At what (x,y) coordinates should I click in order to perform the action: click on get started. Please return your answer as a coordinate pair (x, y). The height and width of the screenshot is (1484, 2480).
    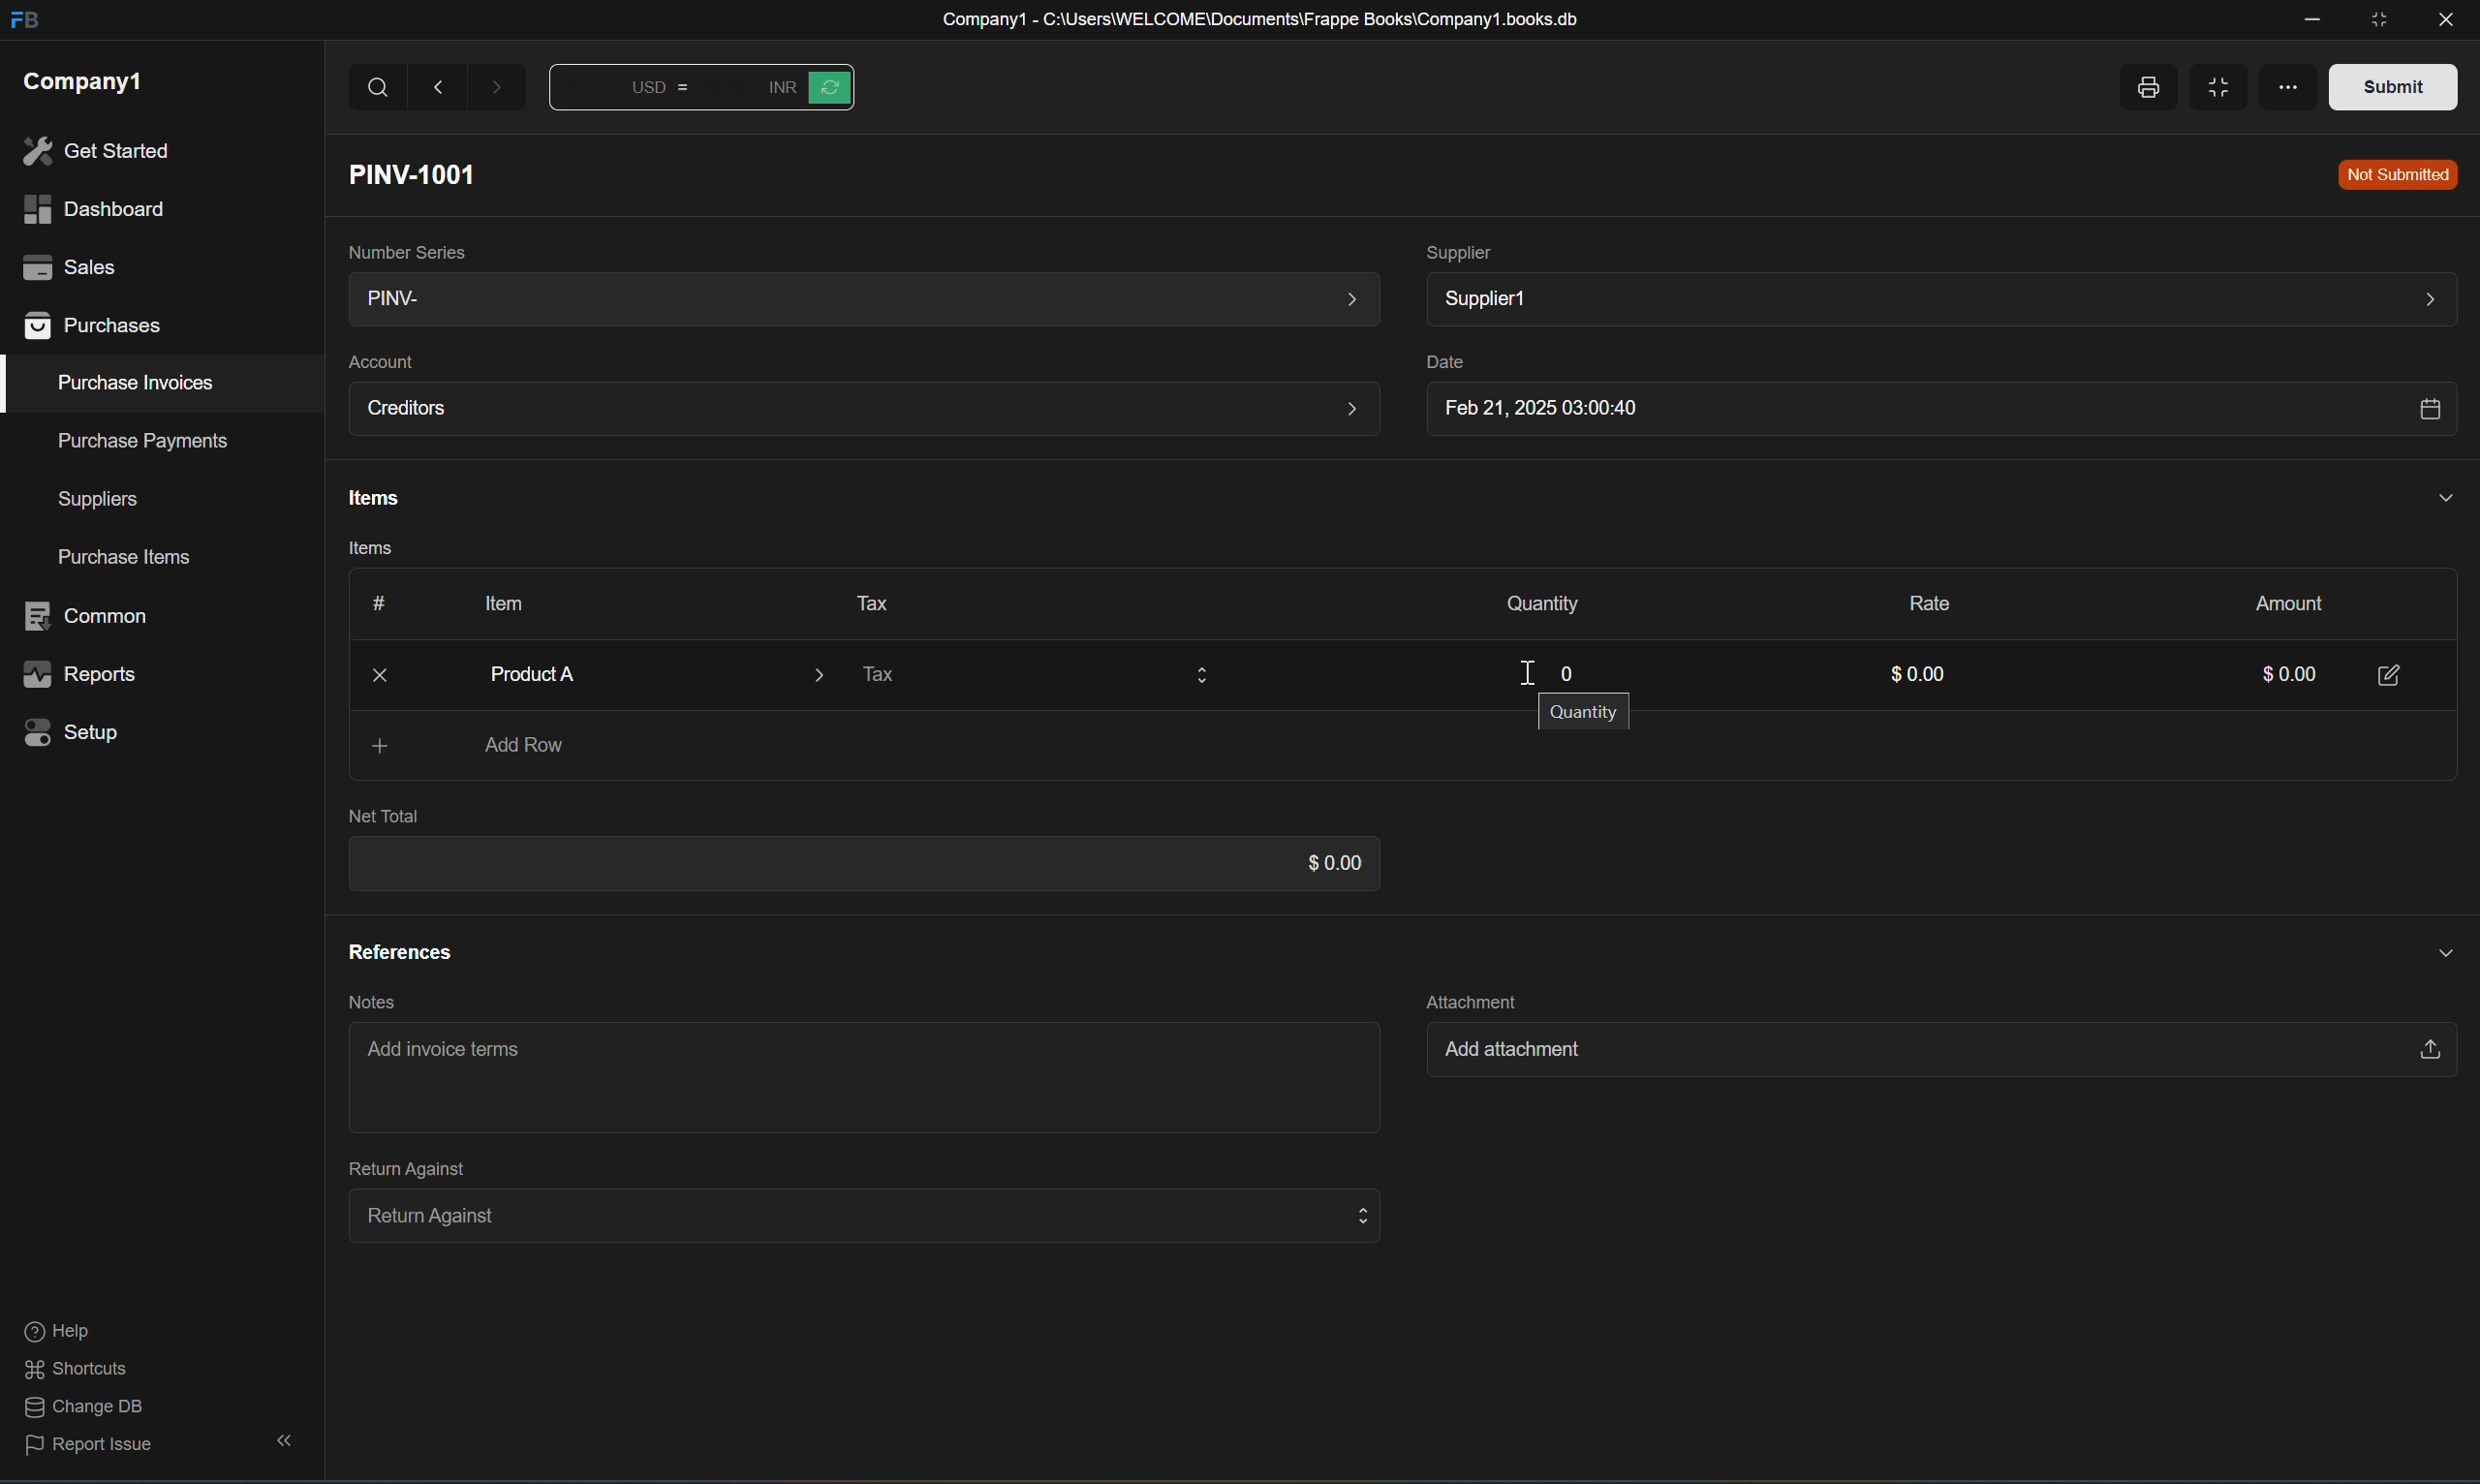
    Looking at the image, I should click on (96, 151).